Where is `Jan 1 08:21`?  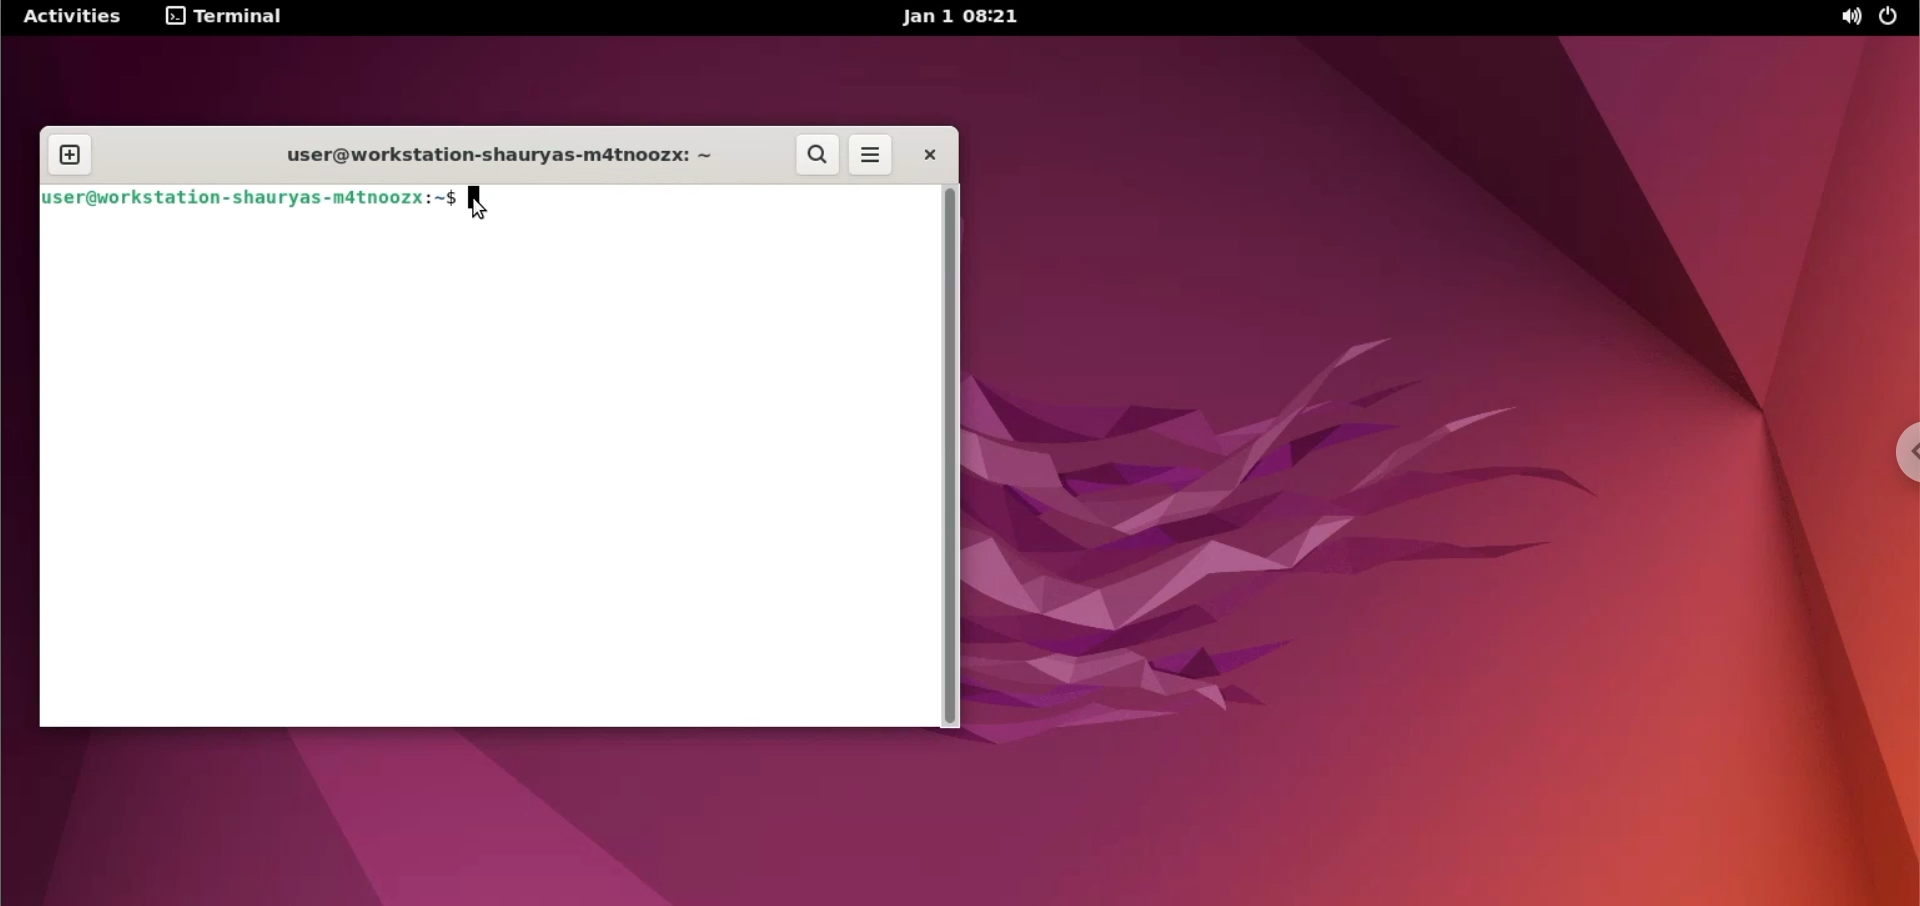
Jan 1 08:21 is located at coordinates (959, 17).